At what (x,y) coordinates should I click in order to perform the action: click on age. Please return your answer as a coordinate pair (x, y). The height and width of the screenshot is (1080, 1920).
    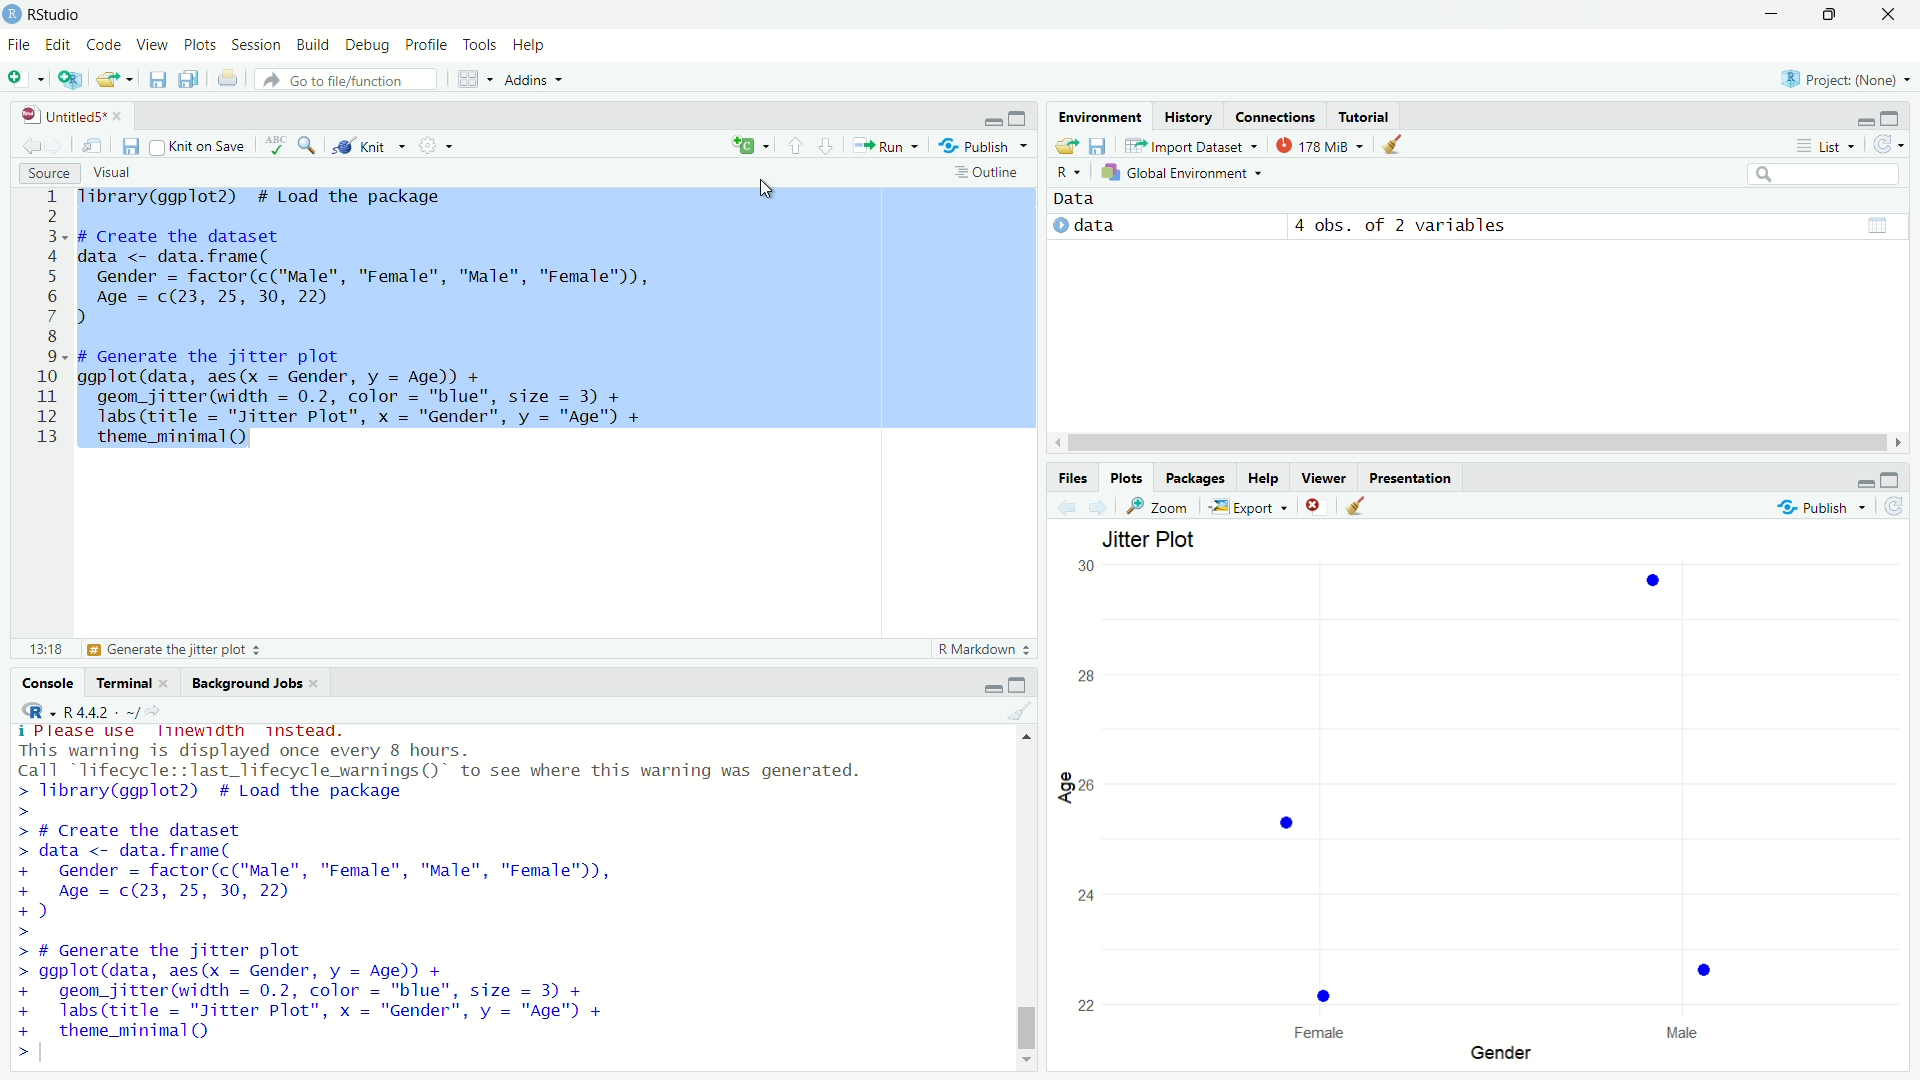
    Looking at the image, I should click on (1062, 782).